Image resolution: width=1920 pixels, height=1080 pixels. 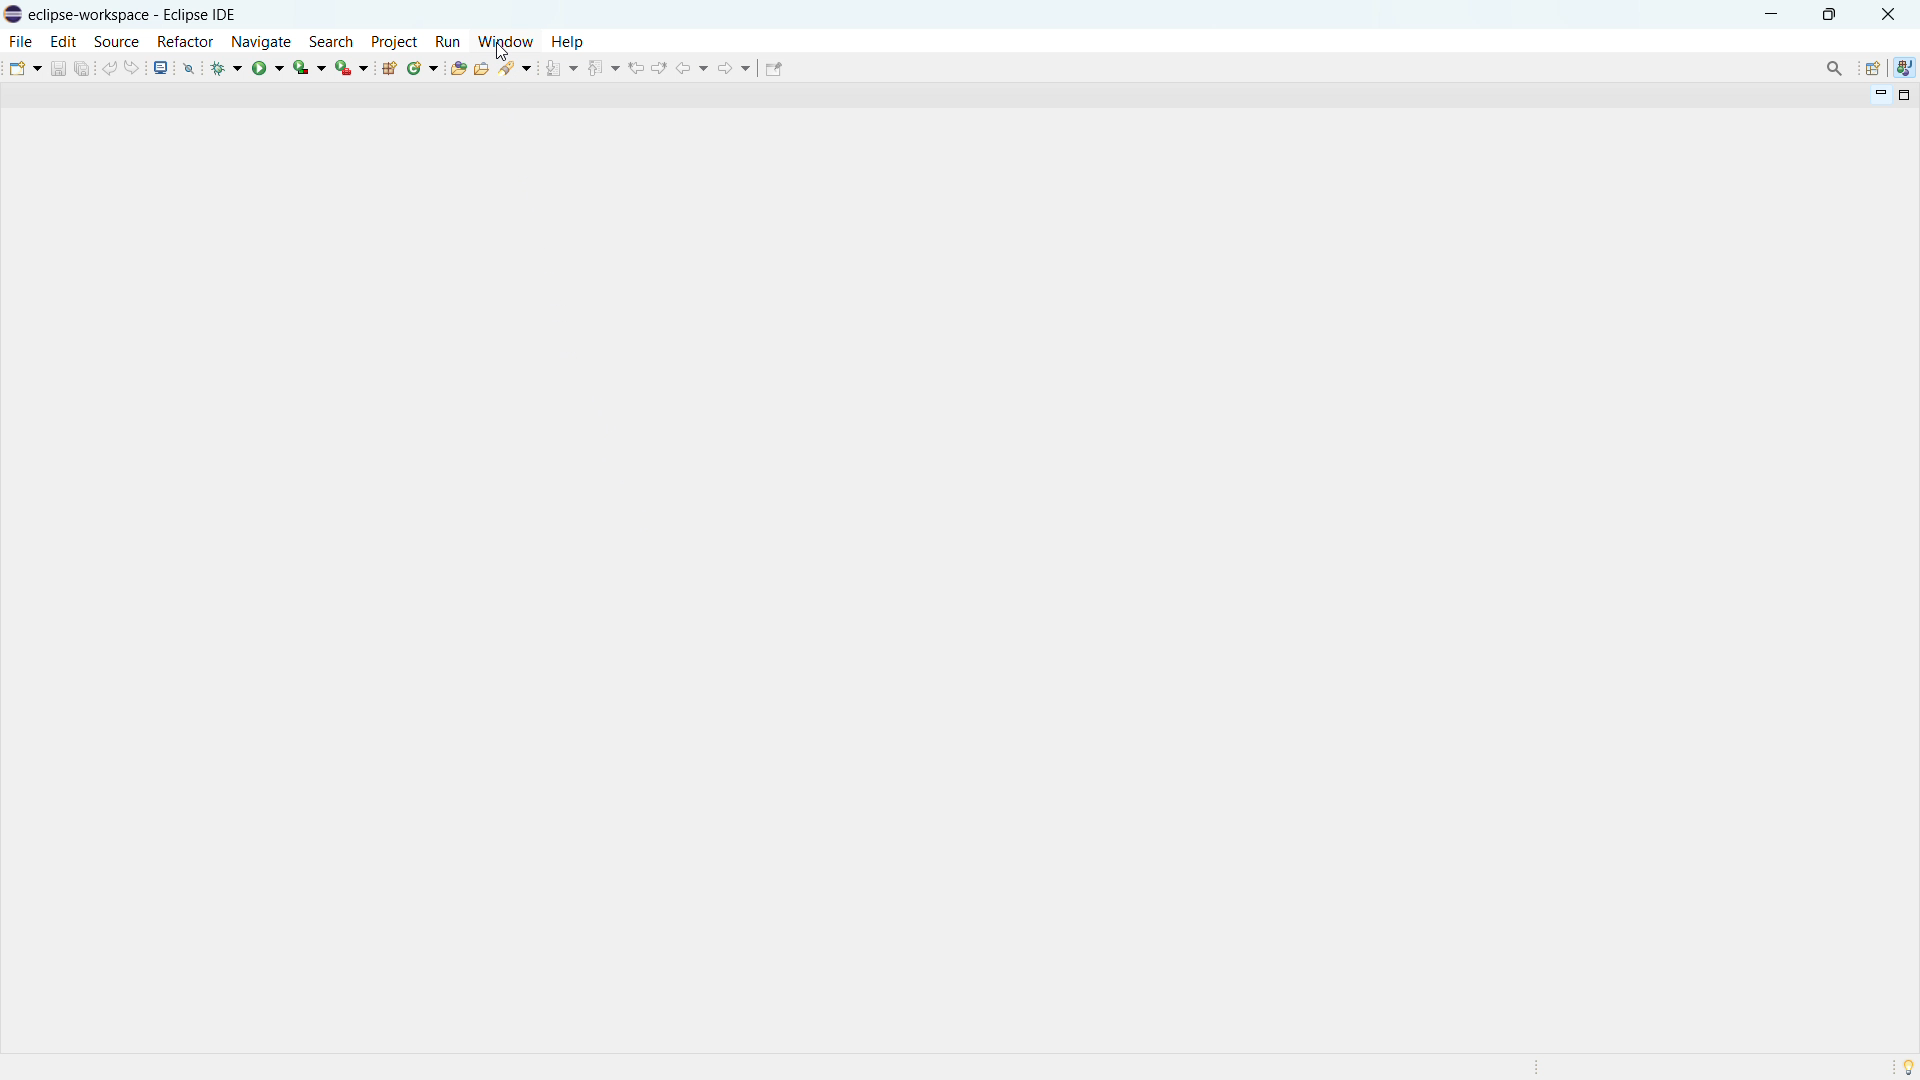 What do you see at coordinates (505, 41) in the screenshot?
I see `window` at bounding box center [505, 41].